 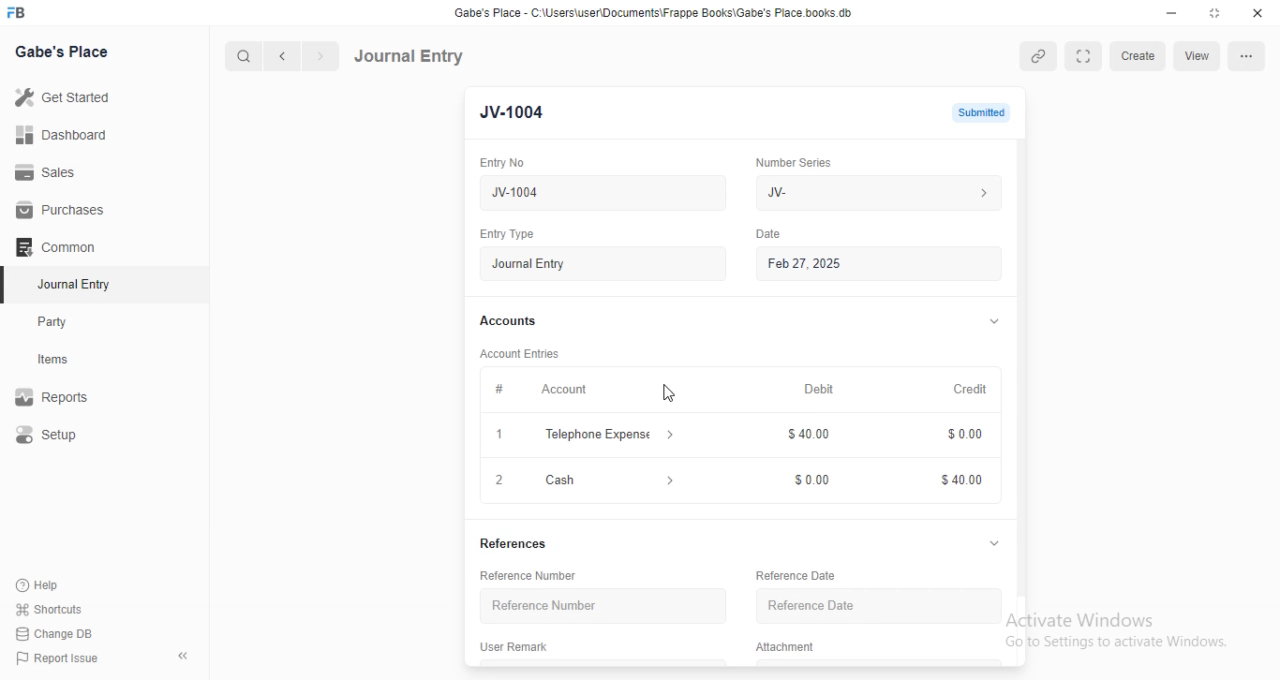 What do you see at coordinates (1035, 56) in the screenshot?
I see `Linked references` at bounding box center [1035, 56].